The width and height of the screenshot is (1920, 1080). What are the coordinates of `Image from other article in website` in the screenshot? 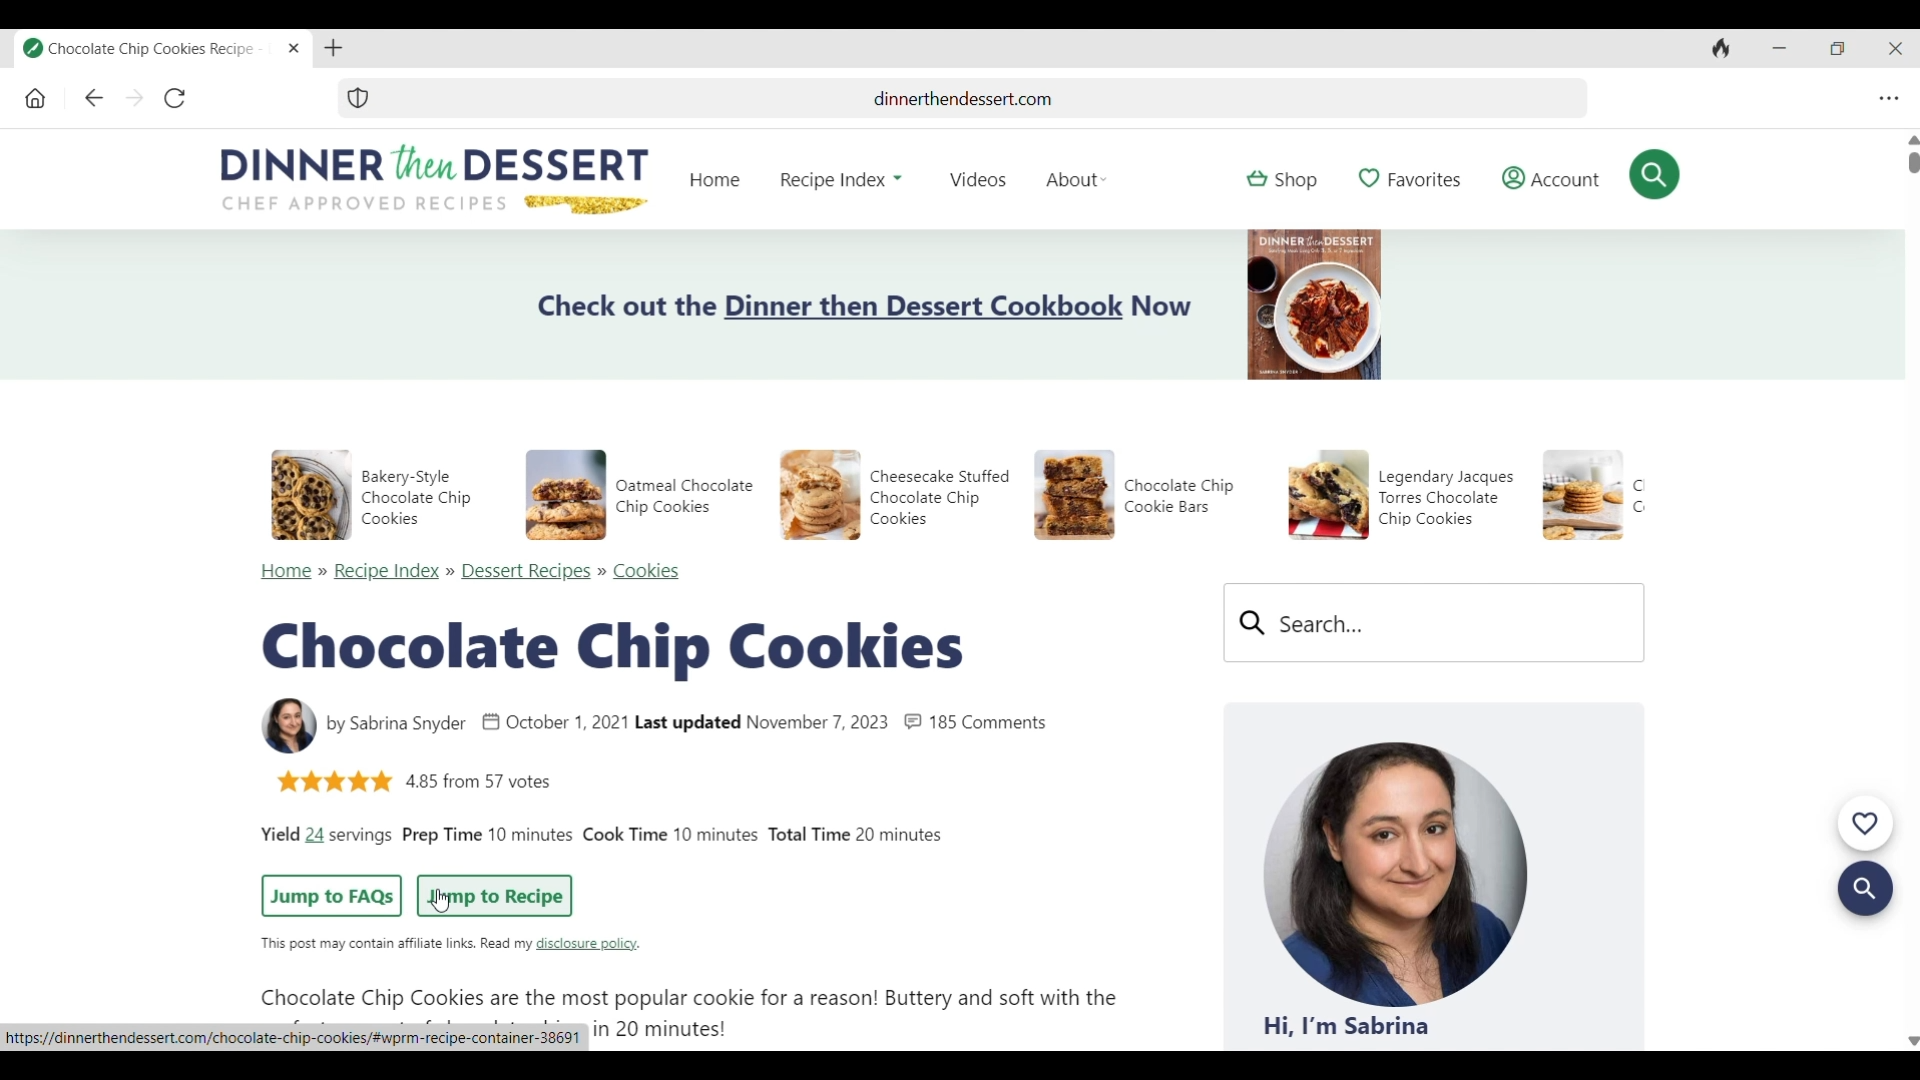 It's located at (1328, 495).